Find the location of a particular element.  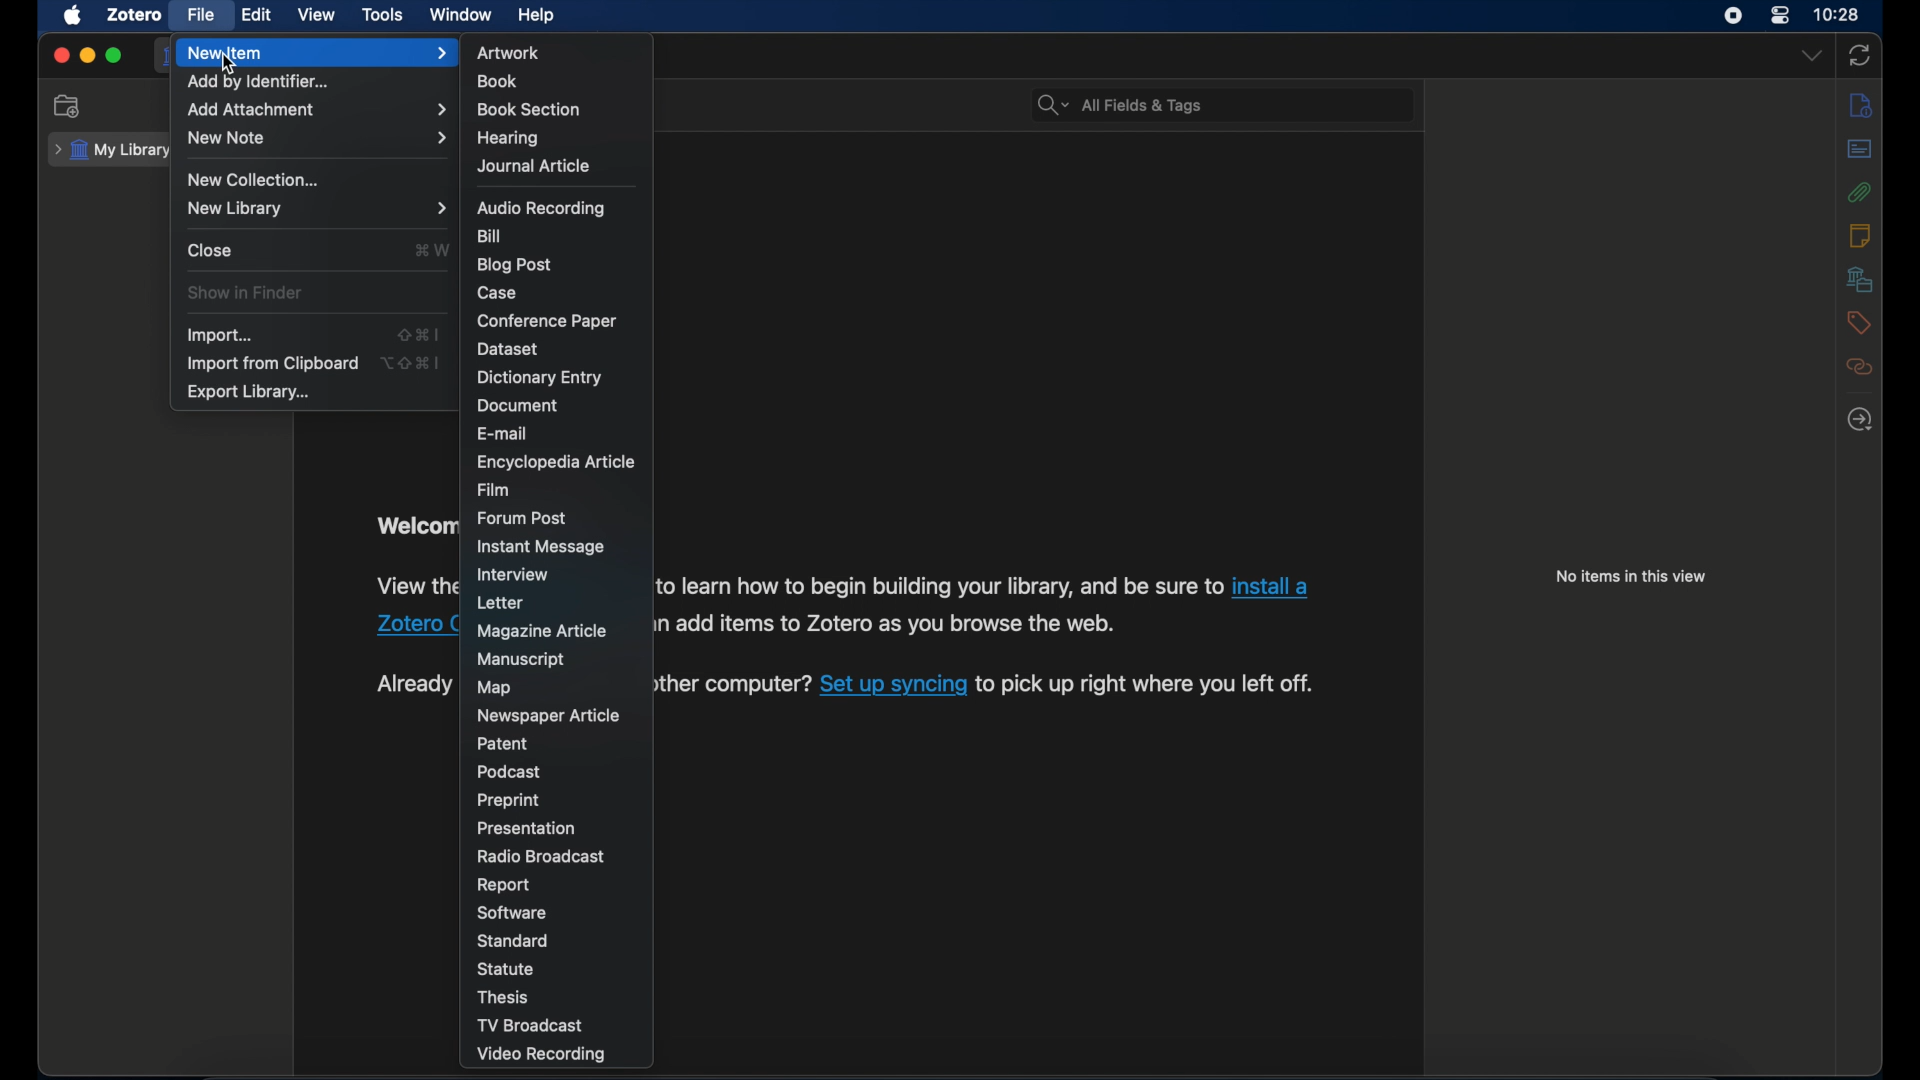

attachments is located at coordinates (1860, 193).